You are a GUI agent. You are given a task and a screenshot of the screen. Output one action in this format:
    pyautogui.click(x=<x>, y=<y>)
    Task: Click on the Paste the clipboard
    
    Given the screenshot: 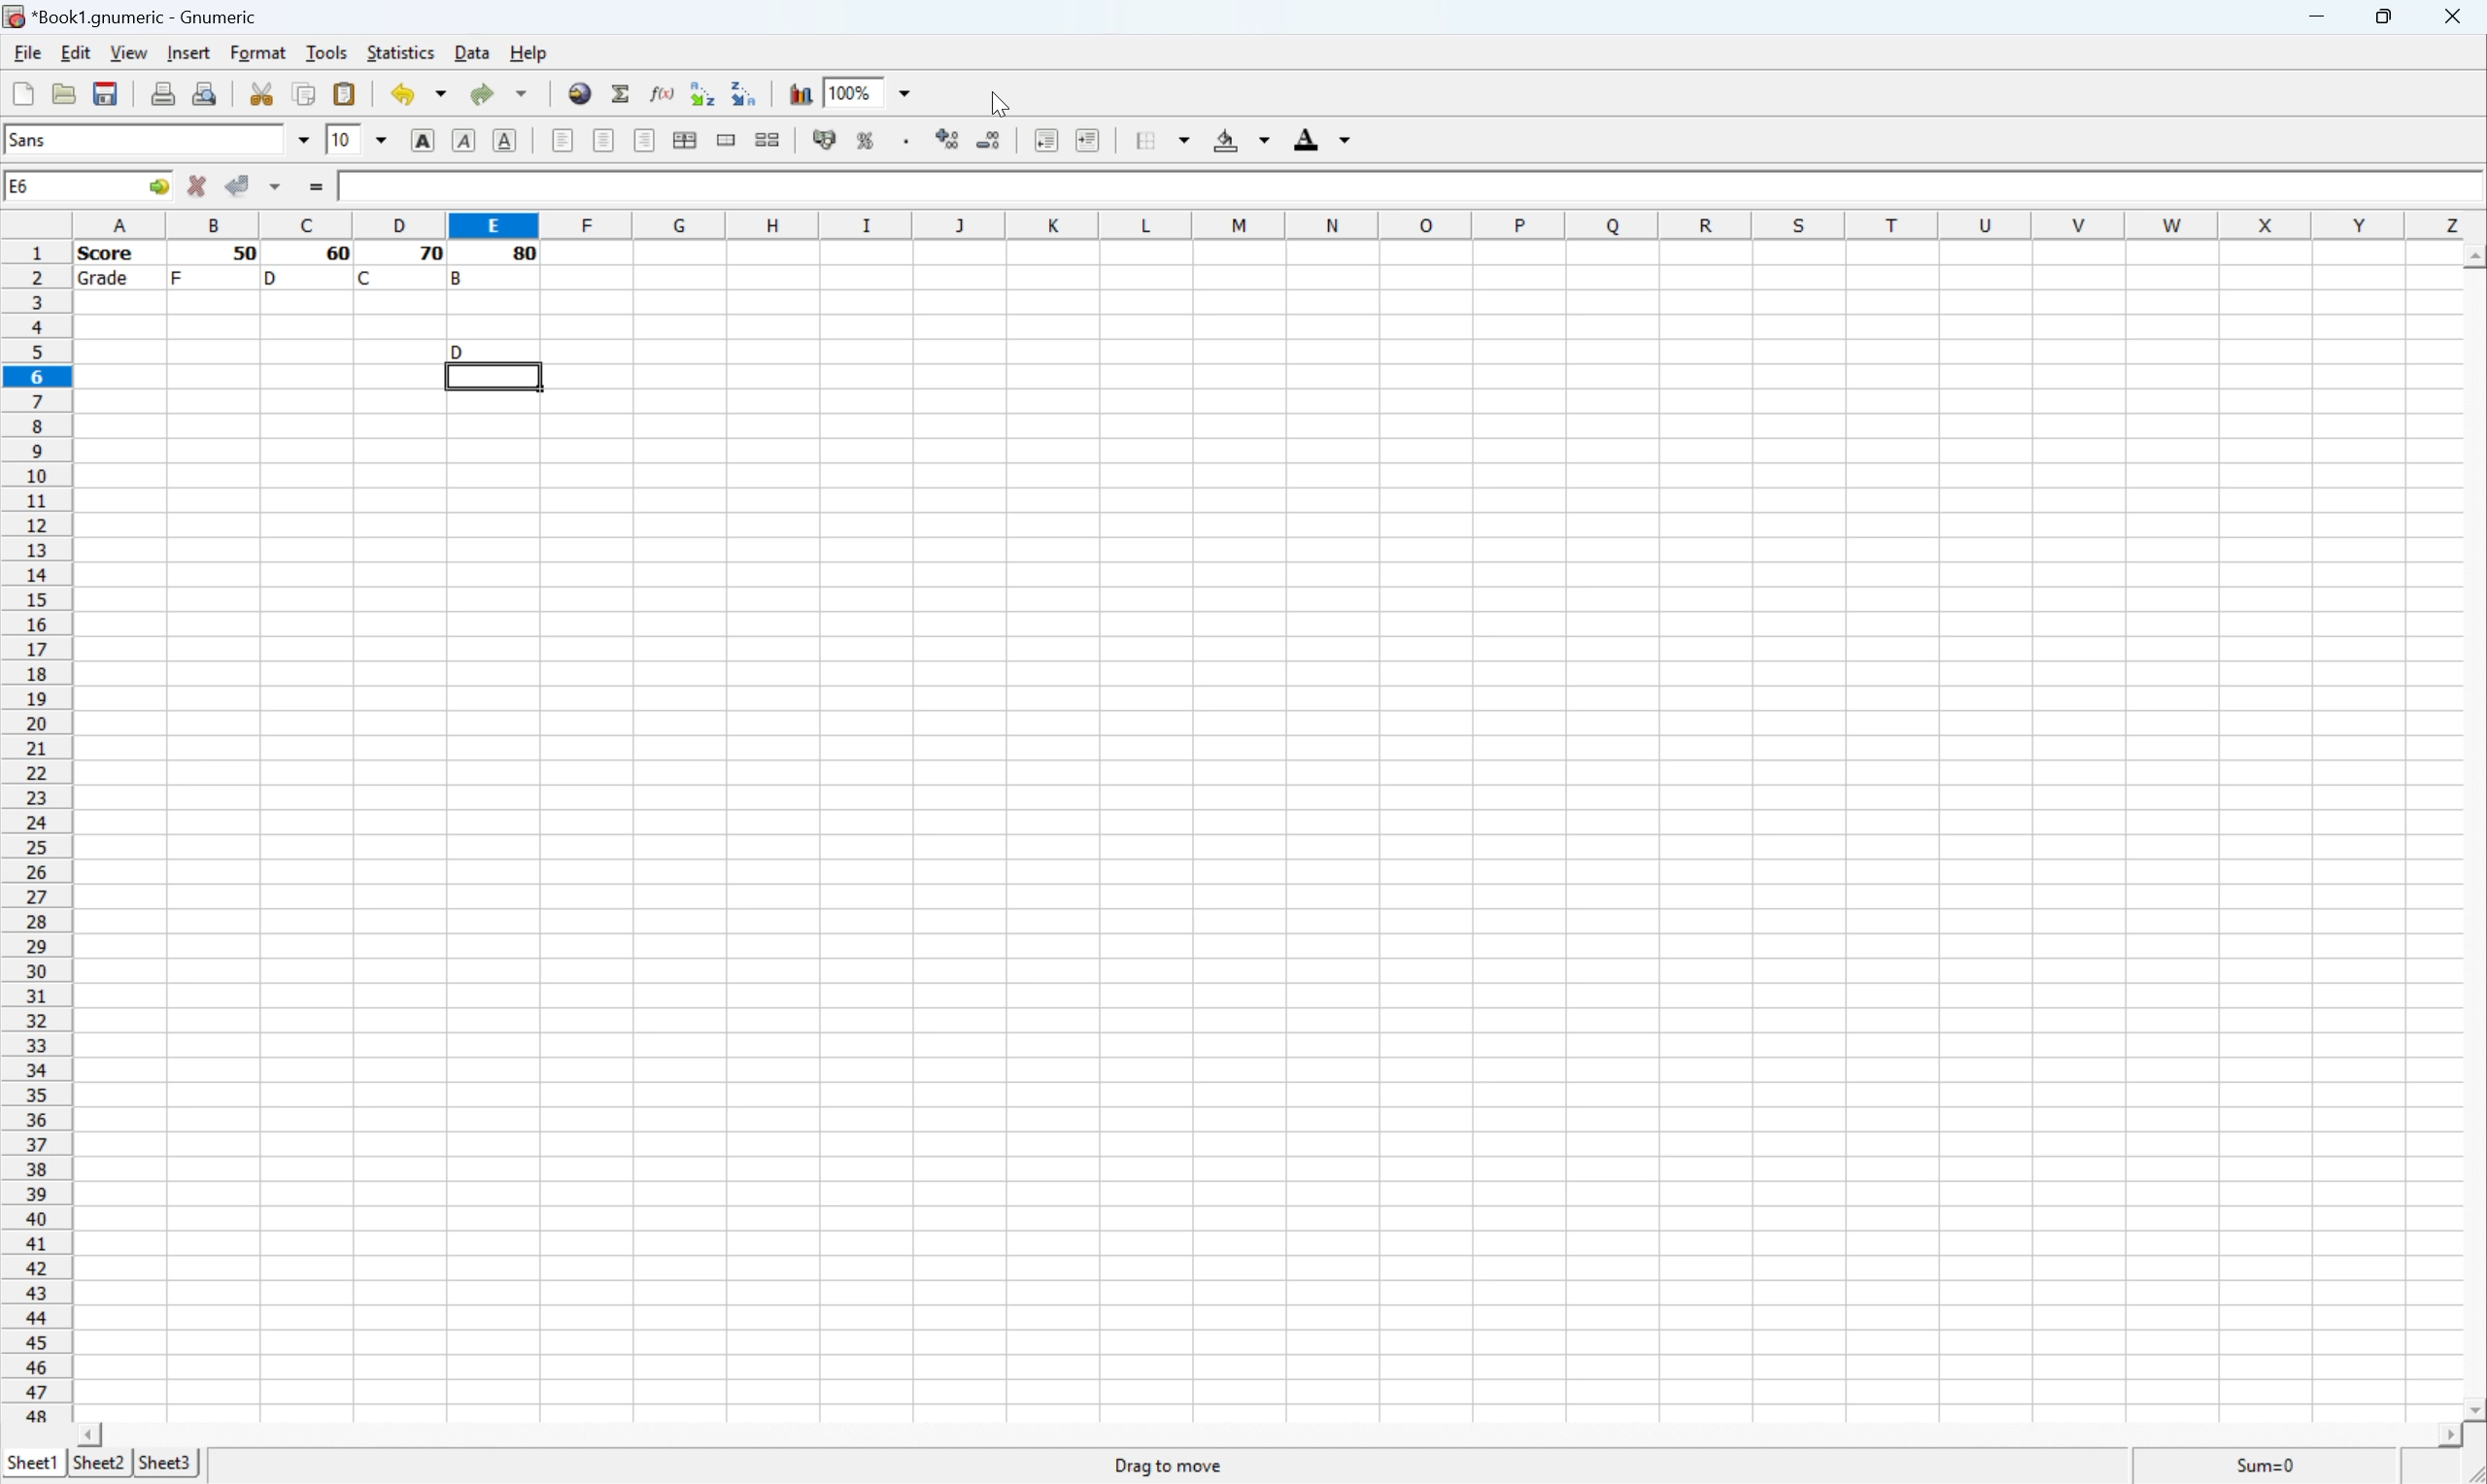 What is the action you would take?
    pyautogui.click(x=352, y=94)
    